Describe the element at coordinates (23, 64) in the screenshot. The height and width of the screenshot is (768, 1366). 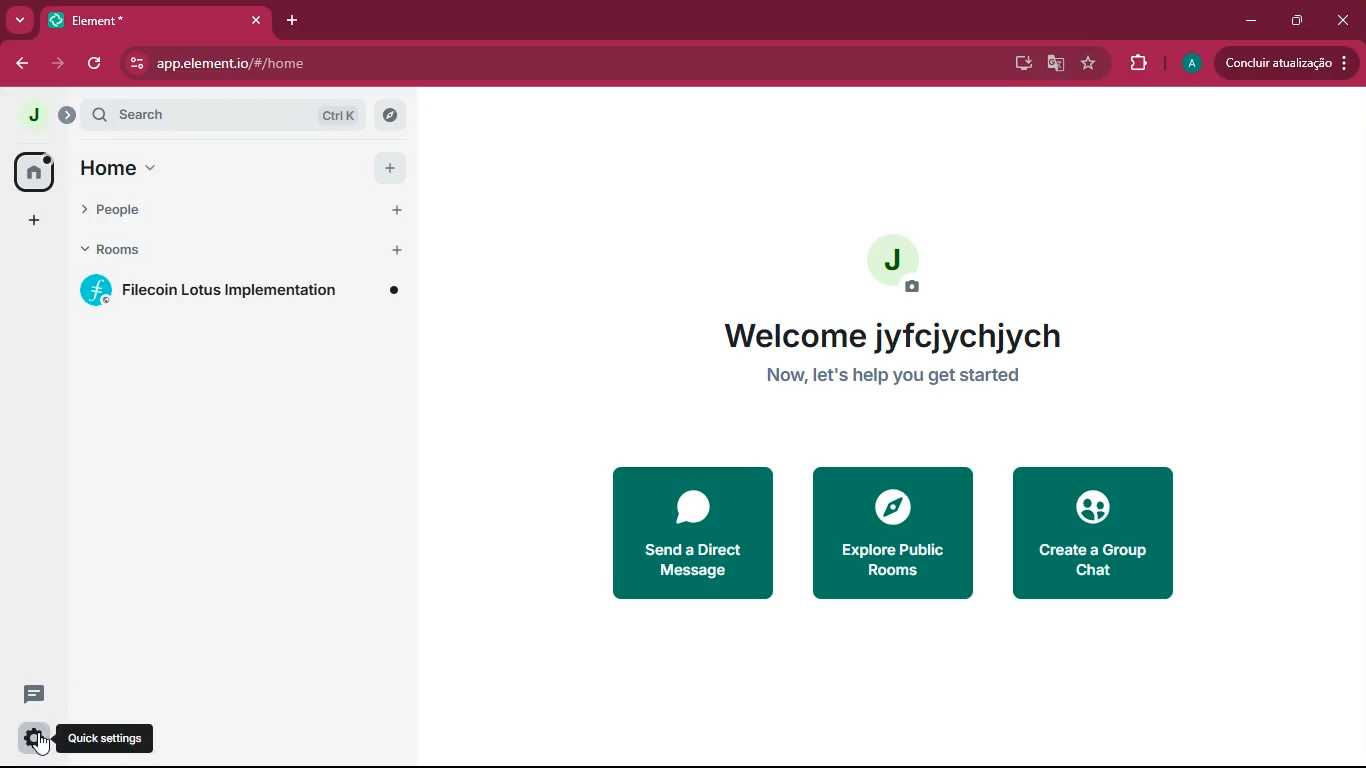
I see `back` at that location.